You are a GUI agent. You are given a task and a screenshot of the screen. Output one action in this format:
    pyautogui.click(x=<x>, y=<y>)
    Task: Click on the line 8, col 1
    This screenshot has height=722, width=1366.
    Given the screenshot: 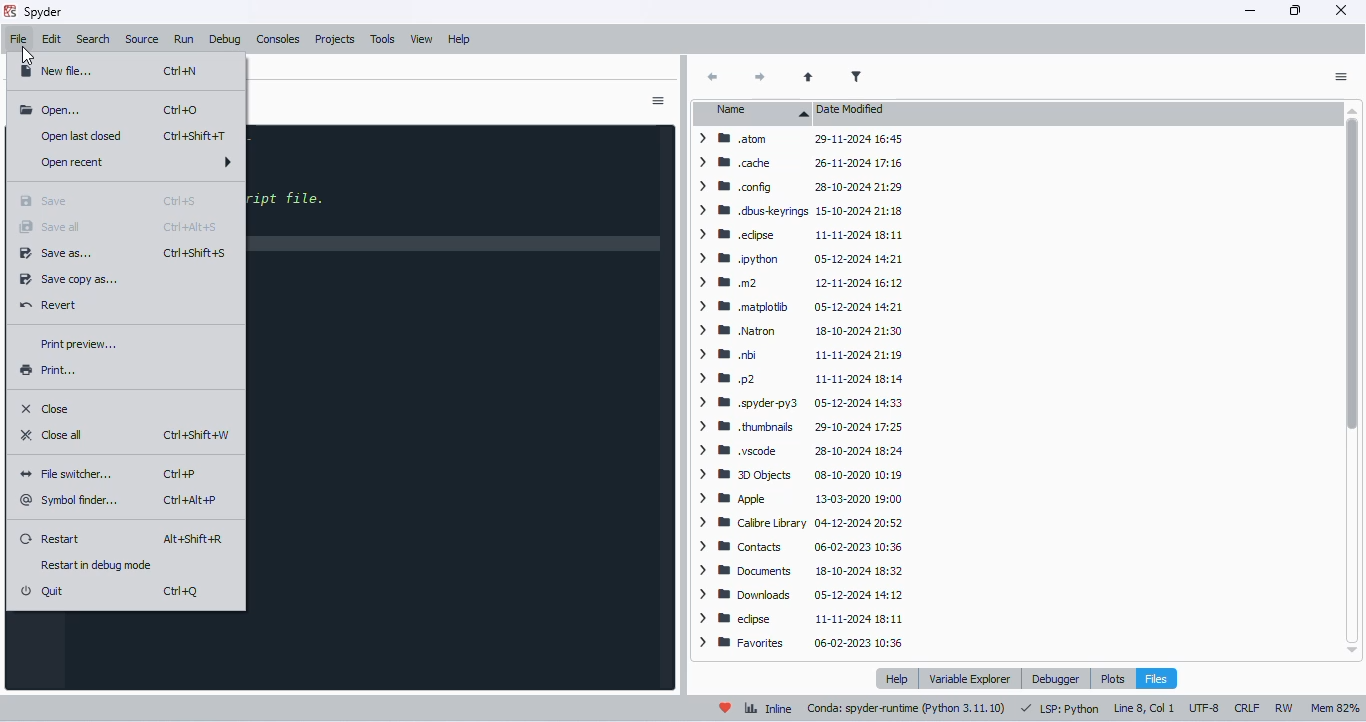 What is the action you would take?
    pyautogui.click(x=1143, y=709)
    